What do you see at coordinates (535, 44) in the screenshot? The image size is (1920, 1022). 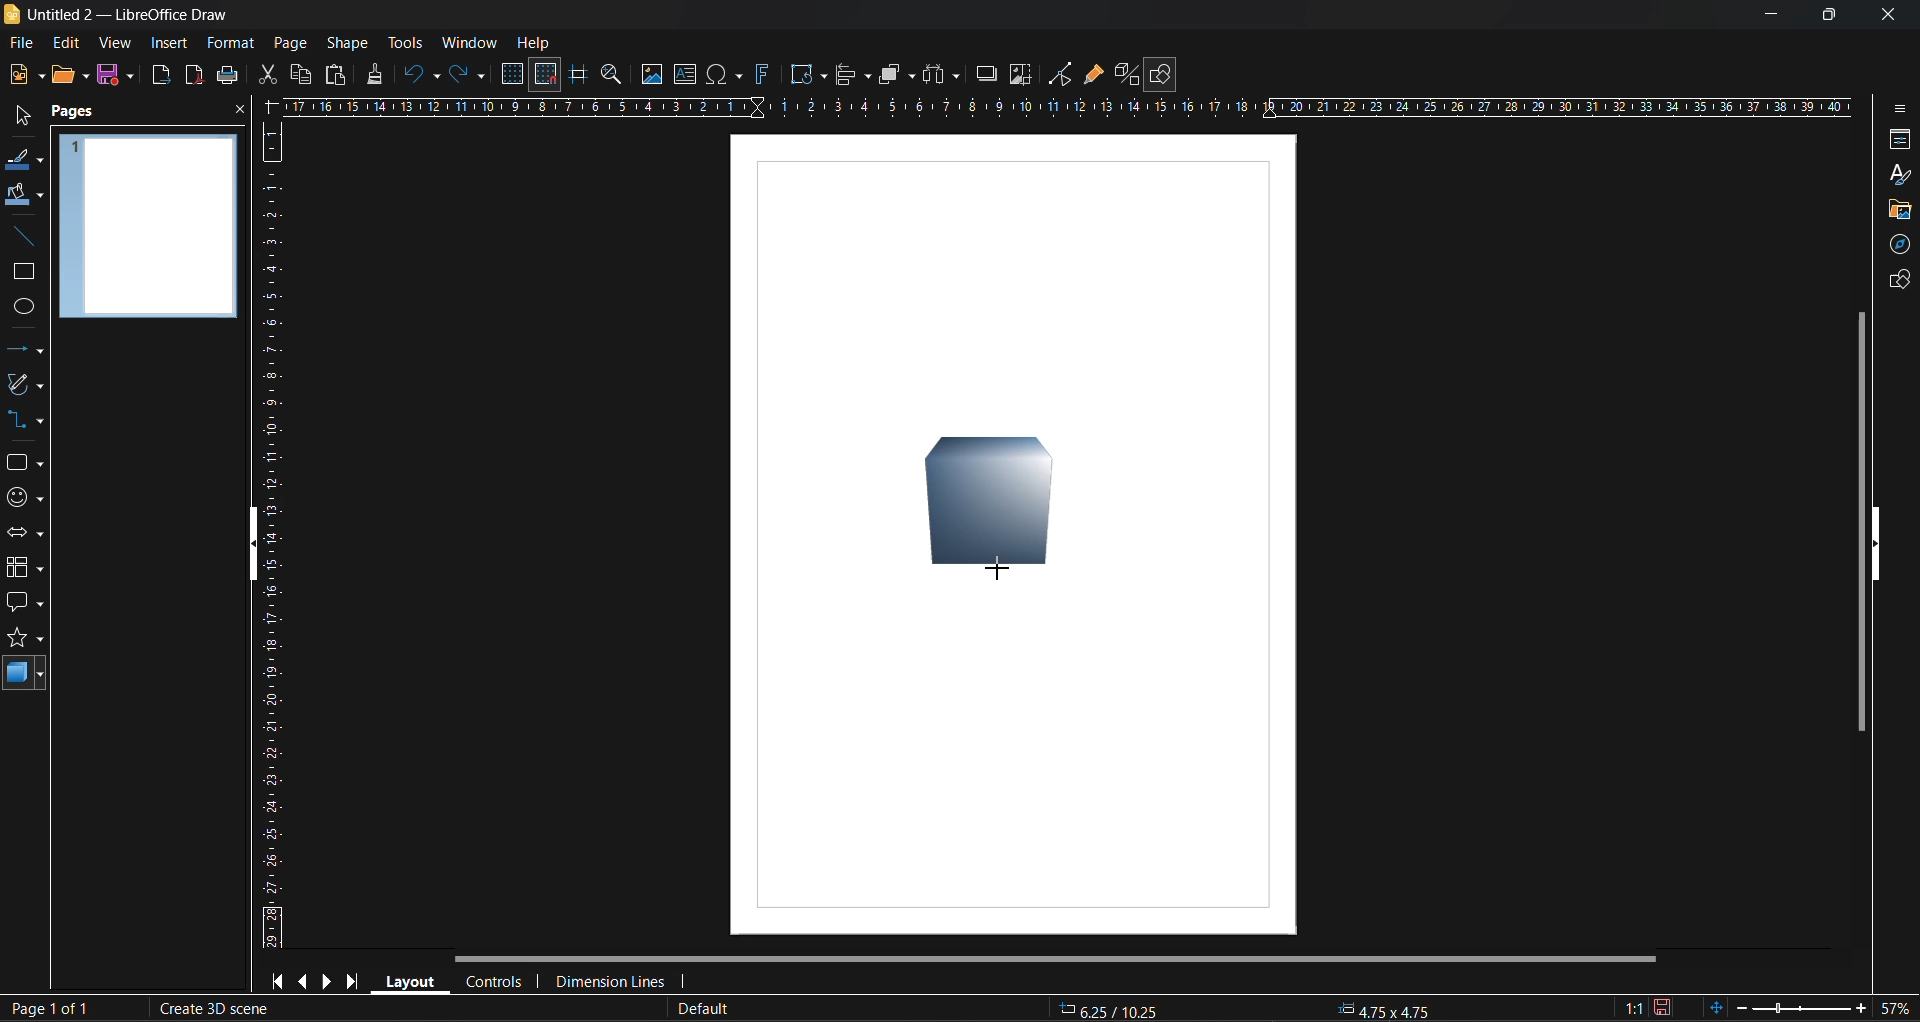 I see `help` at bounding box center [535, 44].